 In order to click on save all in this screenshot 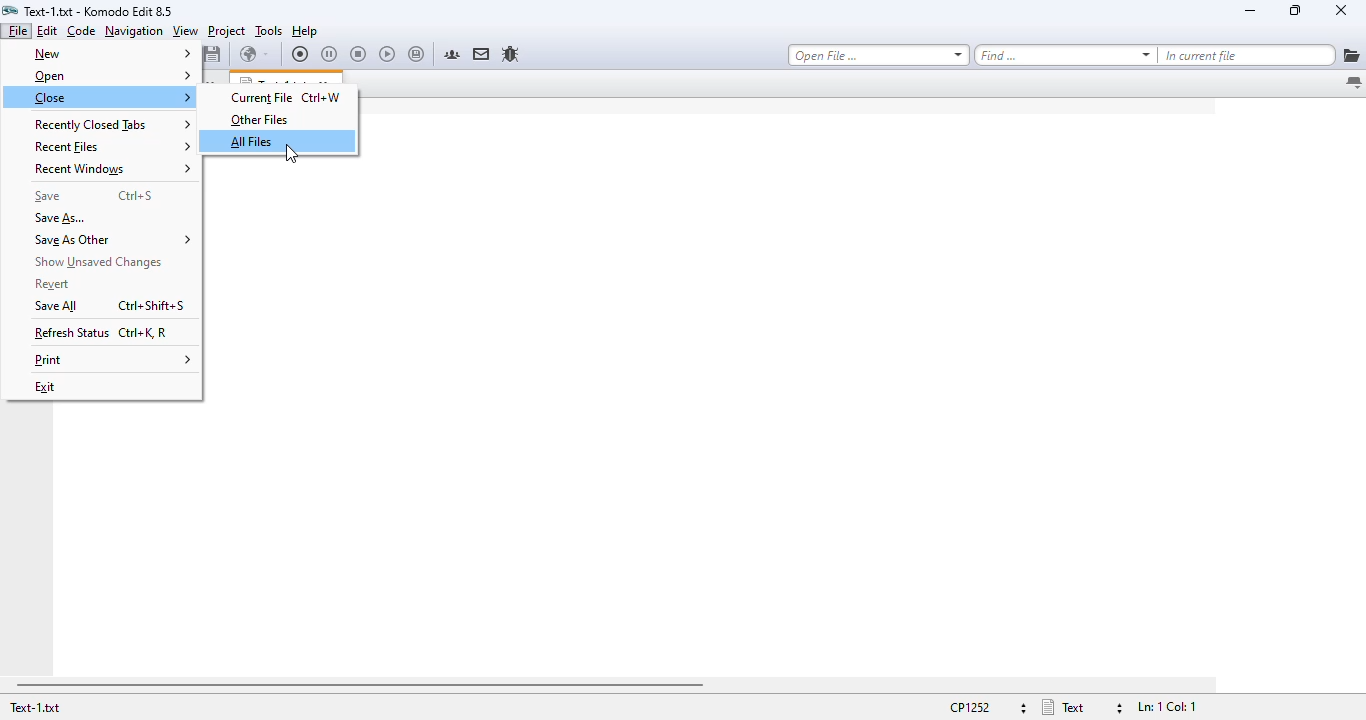, I will do `click(58, 306)`.